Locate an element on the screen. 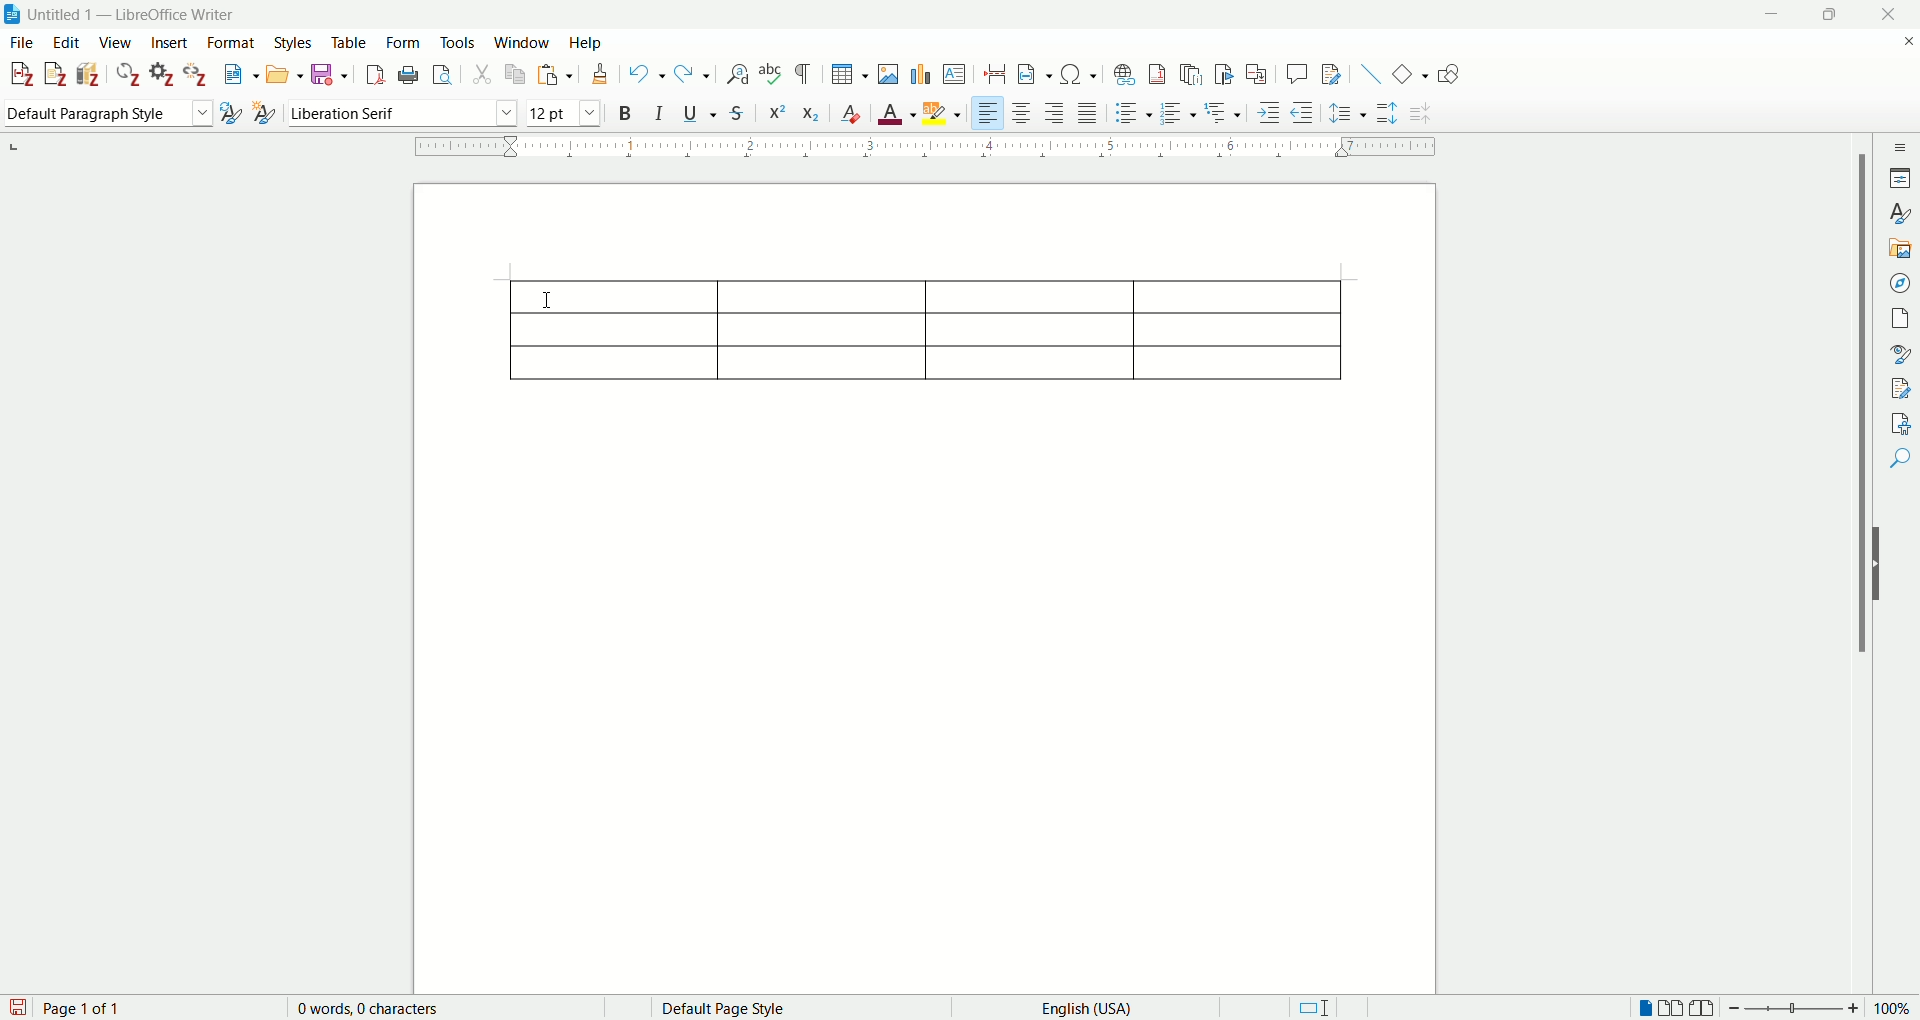 The width and height of the screenshot is (1920, 1020). table is located at coordinates (351, 41).